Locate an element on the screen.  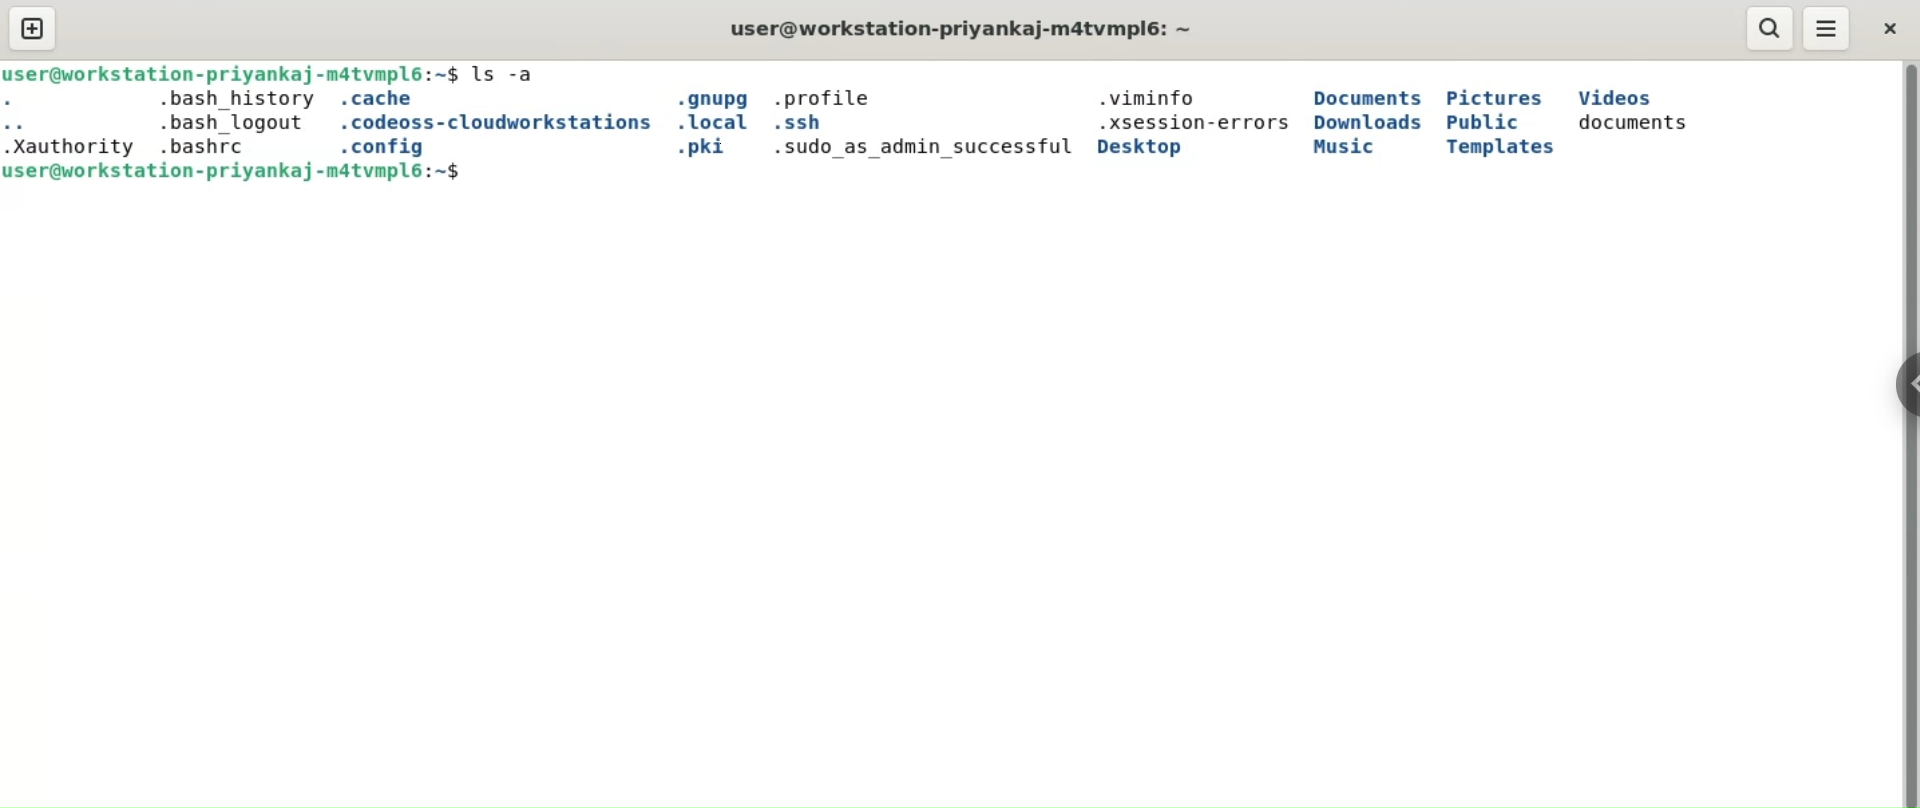
.local is located at coordinates (711, 122).